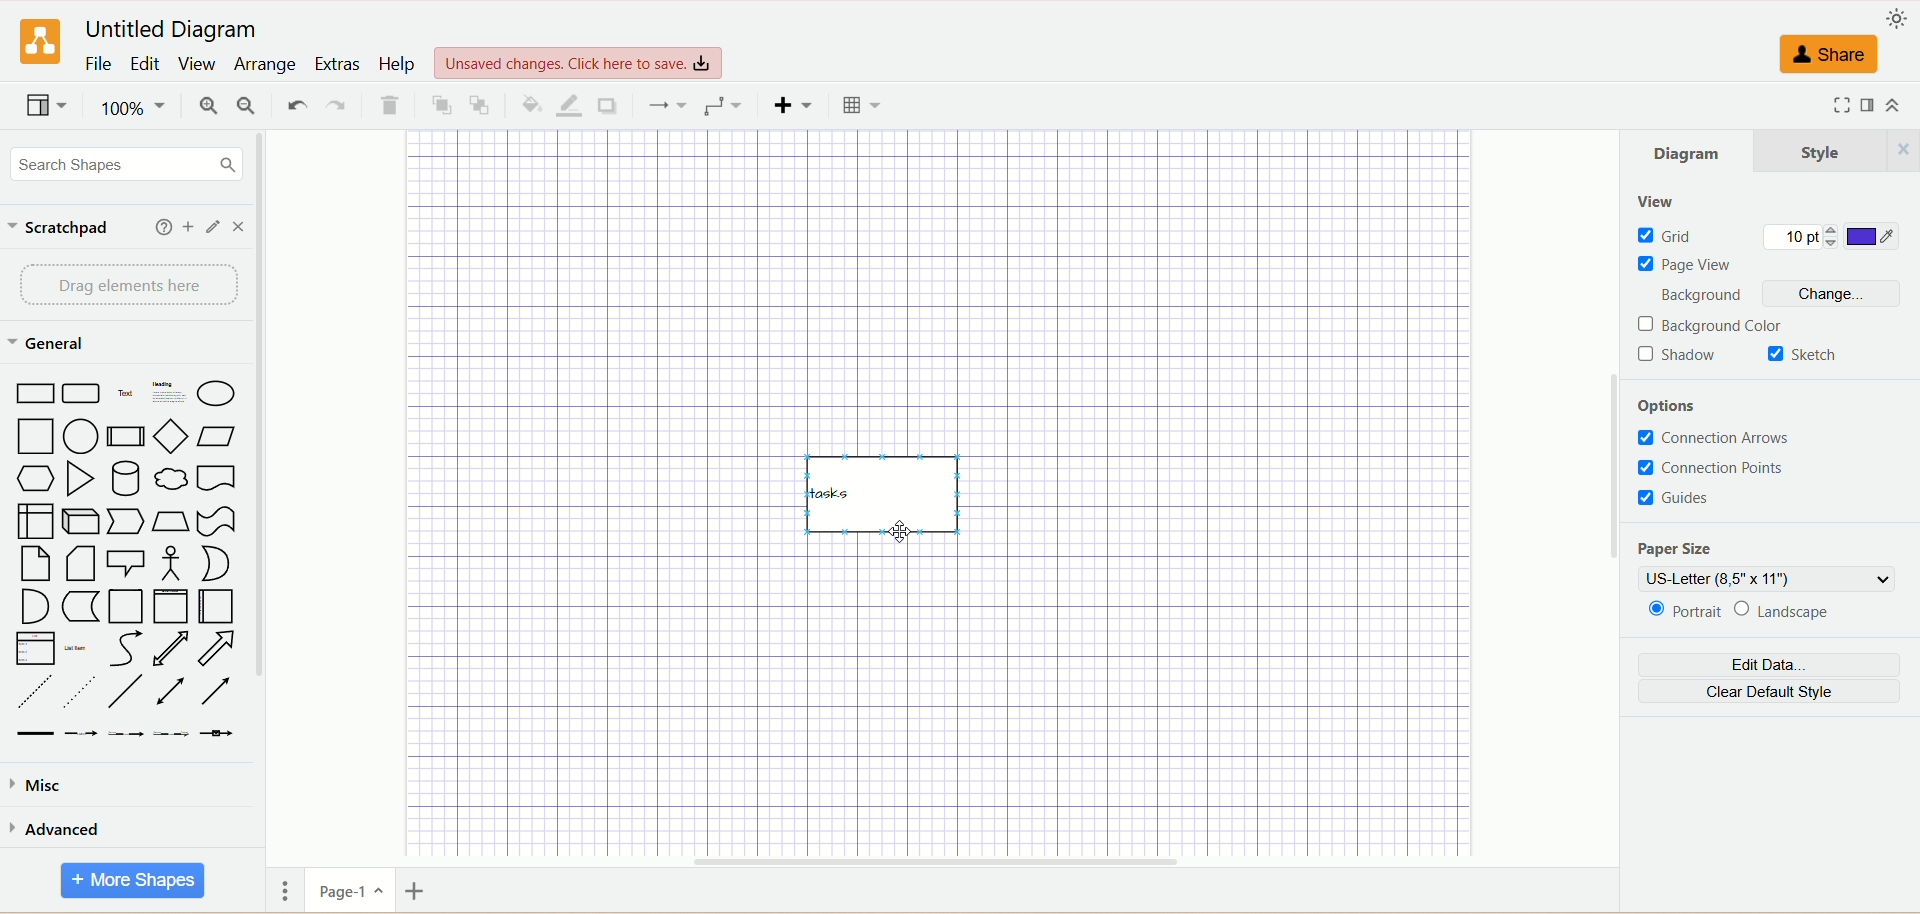  I want to click on tasks, so click(883, 505).